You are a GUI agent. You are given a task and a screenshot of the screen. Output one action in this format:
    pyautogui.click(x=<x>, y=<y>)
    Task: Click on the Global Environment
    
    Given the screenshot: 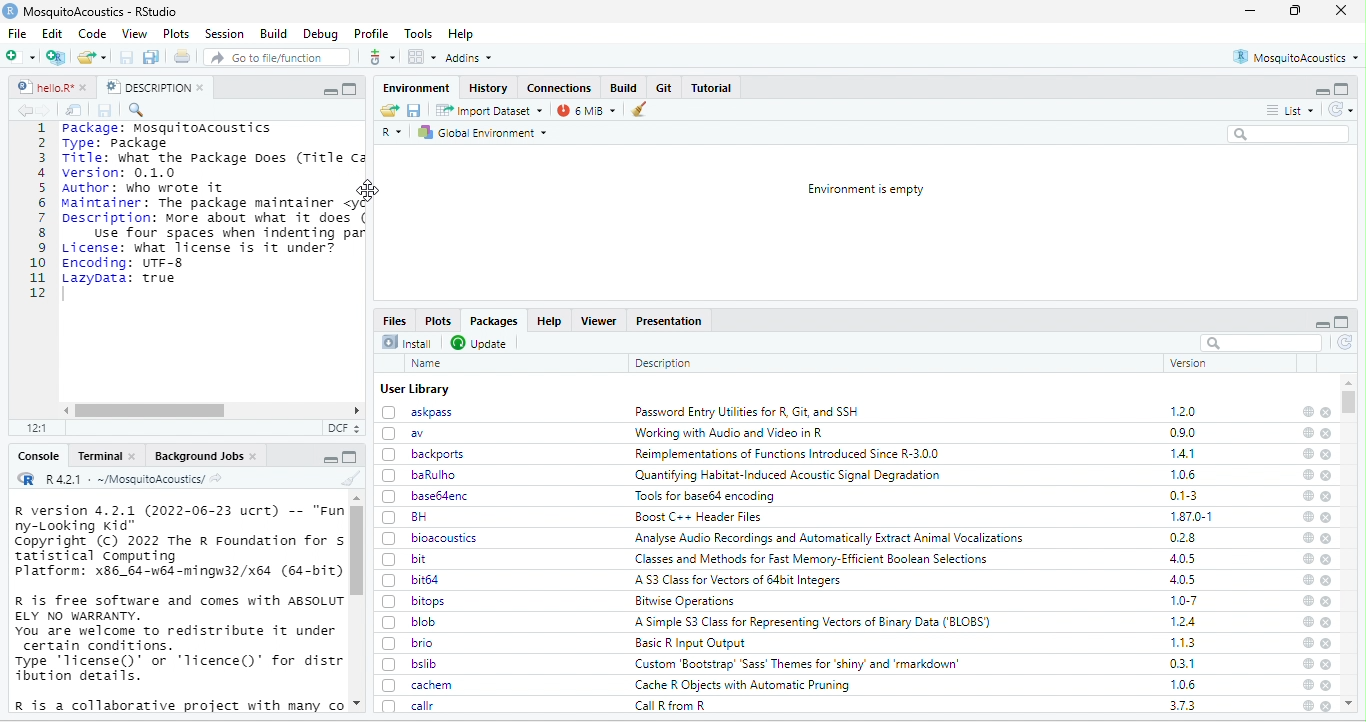 What is the action you would take?
    pyautogui.click(x=483, y=133)
    